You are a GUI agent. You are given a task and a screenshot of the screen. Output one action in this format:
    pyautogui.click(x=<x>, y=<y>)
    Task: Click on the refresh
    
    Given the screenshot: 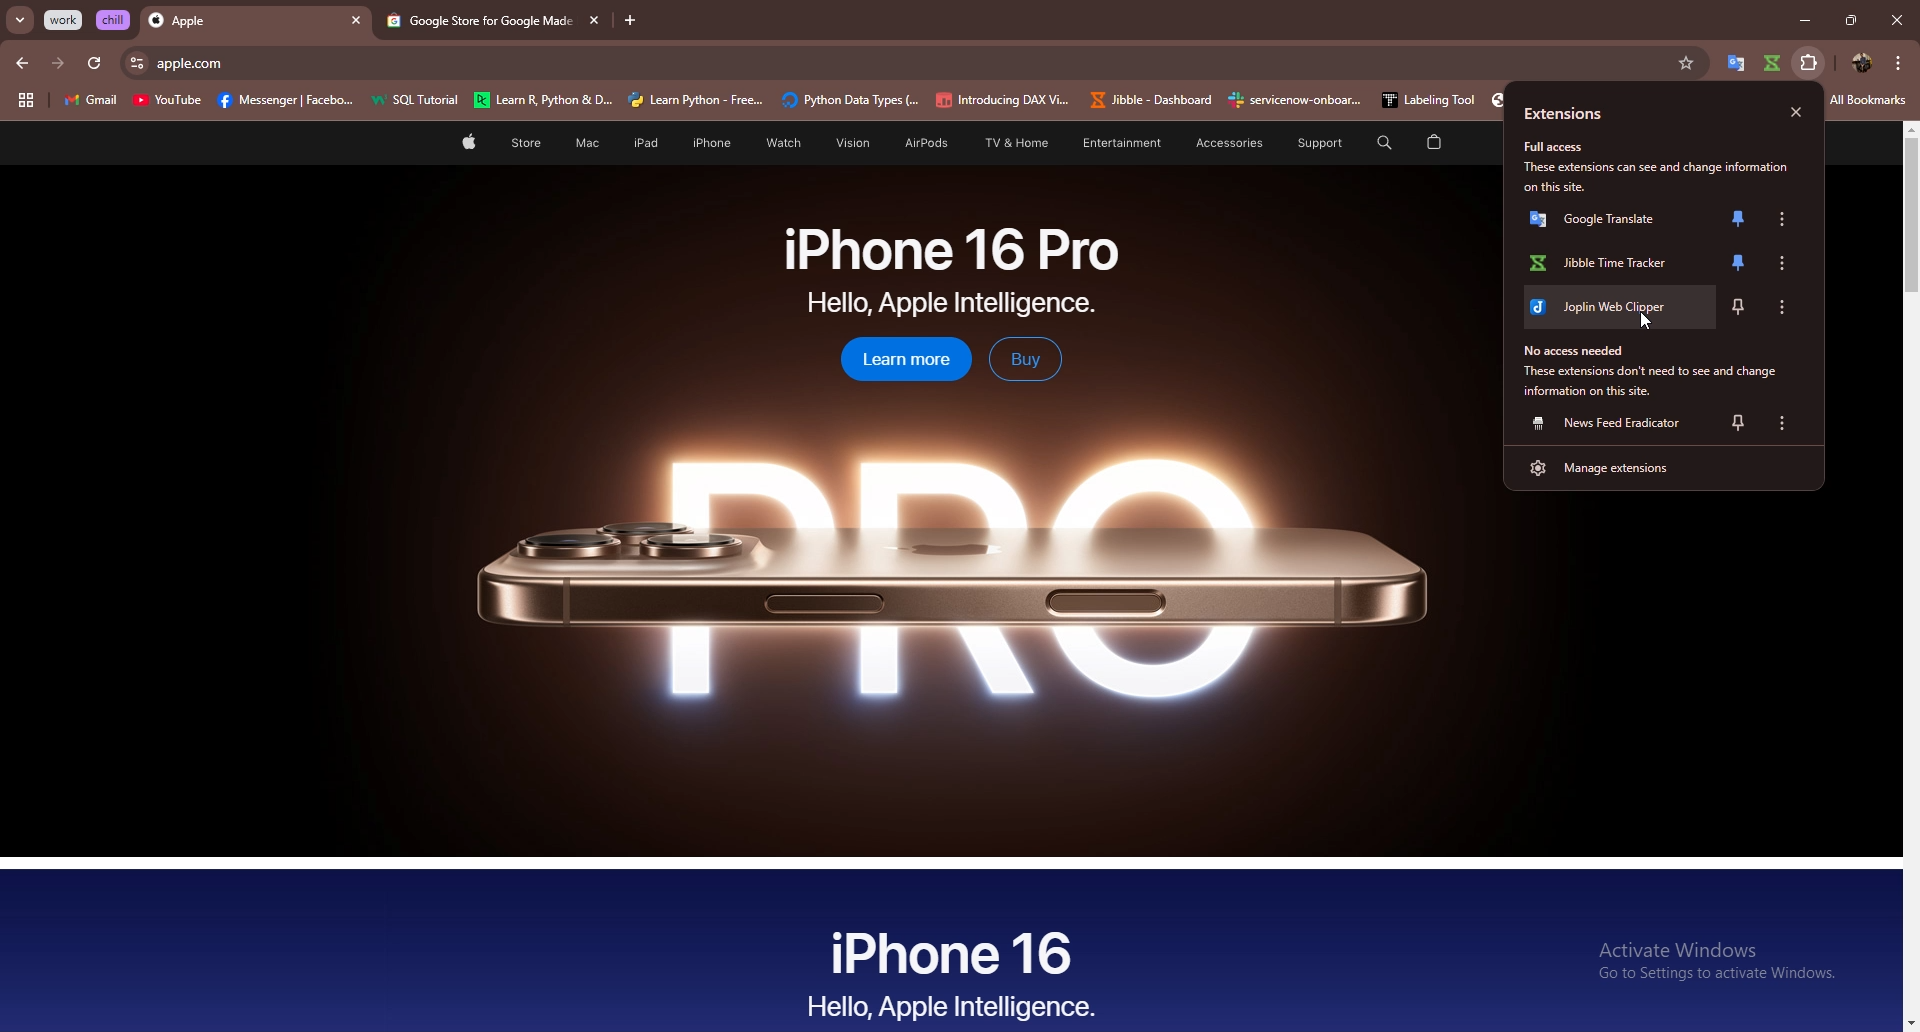 What is the action you would take?
    pyautogui.click(x=94, y=64)
    